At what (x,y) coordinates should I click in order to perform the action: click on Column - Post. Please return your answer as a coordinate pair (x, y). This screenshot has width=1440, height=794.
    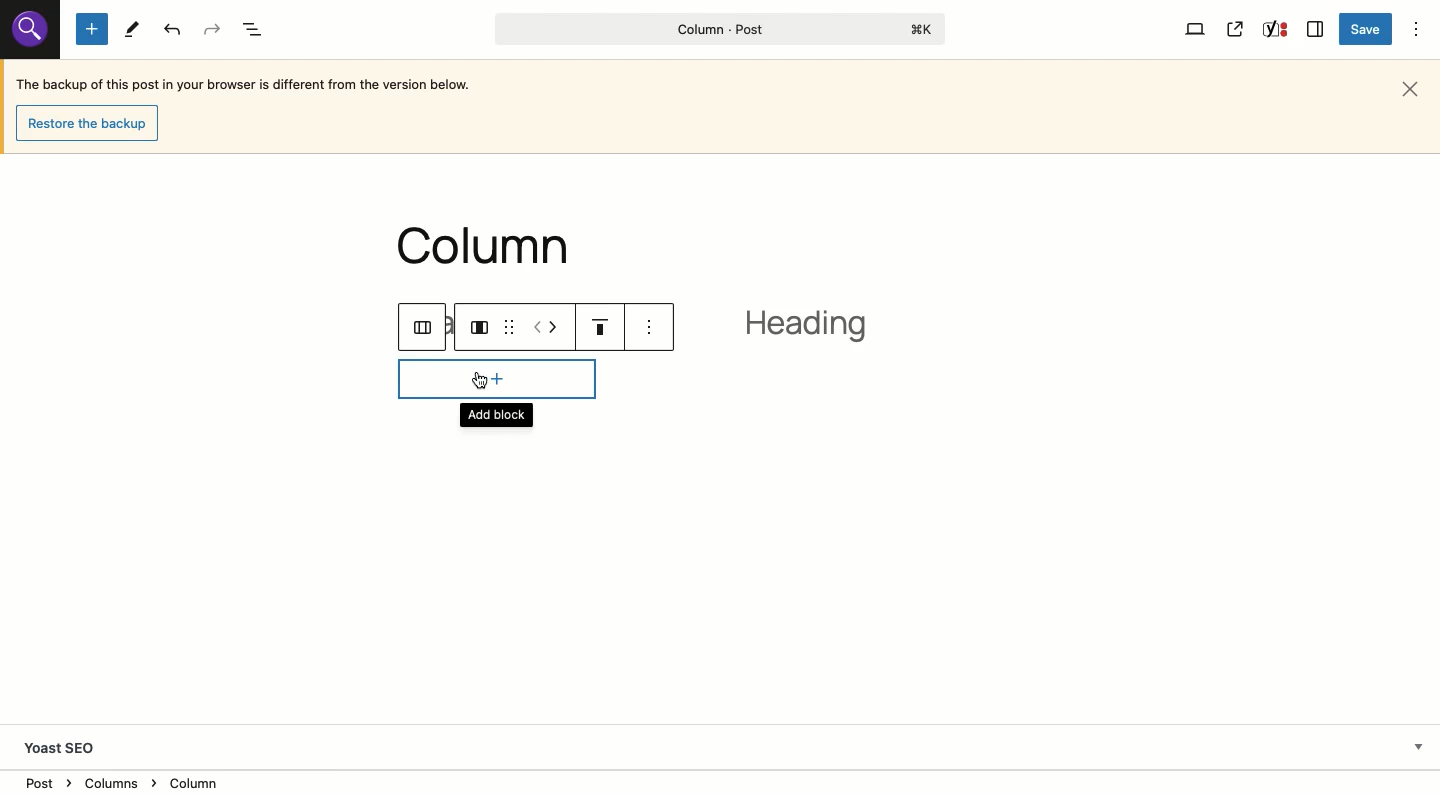
    Looking at the image, I should click on (715, 29).